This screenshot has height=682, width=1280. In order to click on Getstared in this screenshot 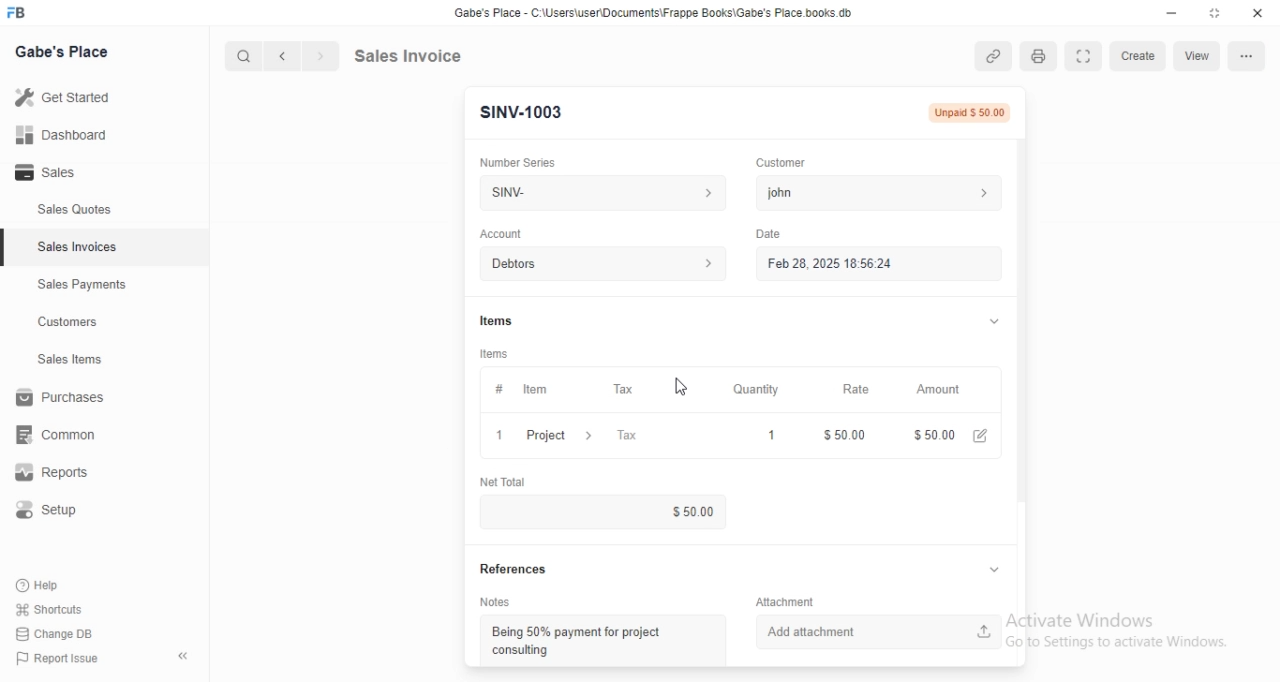, I will do `click(68, 99)`.